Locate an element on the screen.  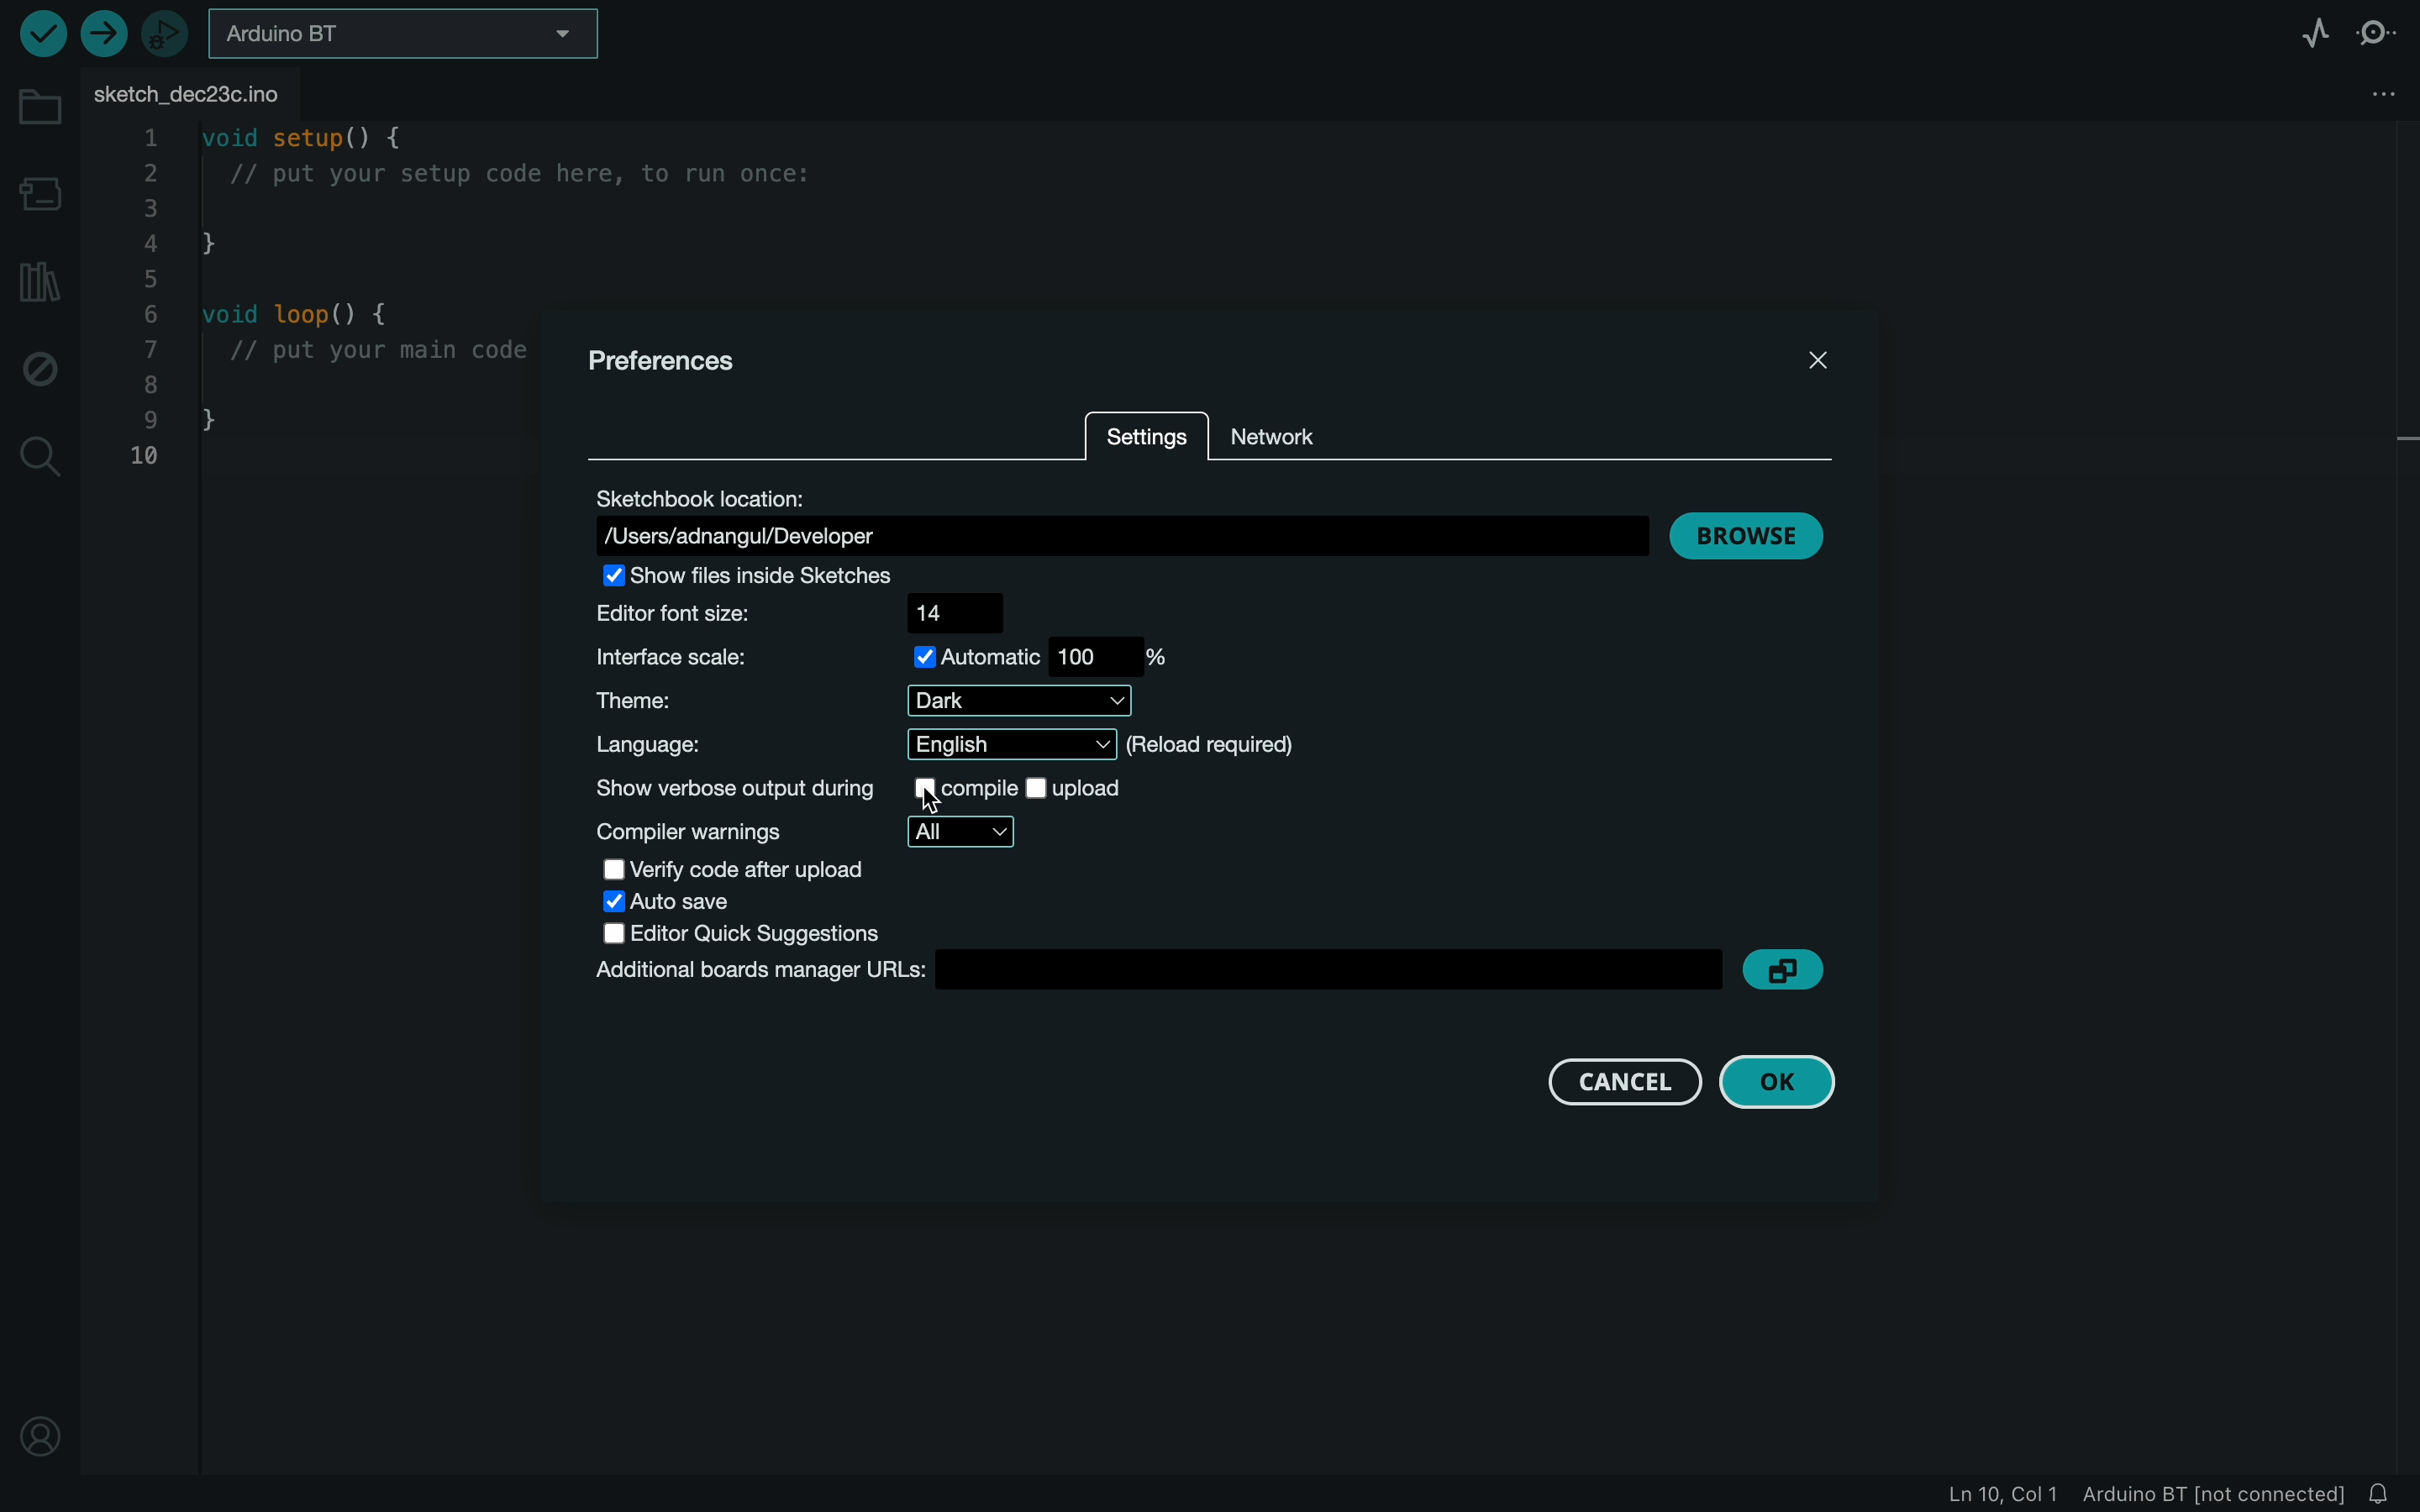
theme is located at coordinates (867, 703).